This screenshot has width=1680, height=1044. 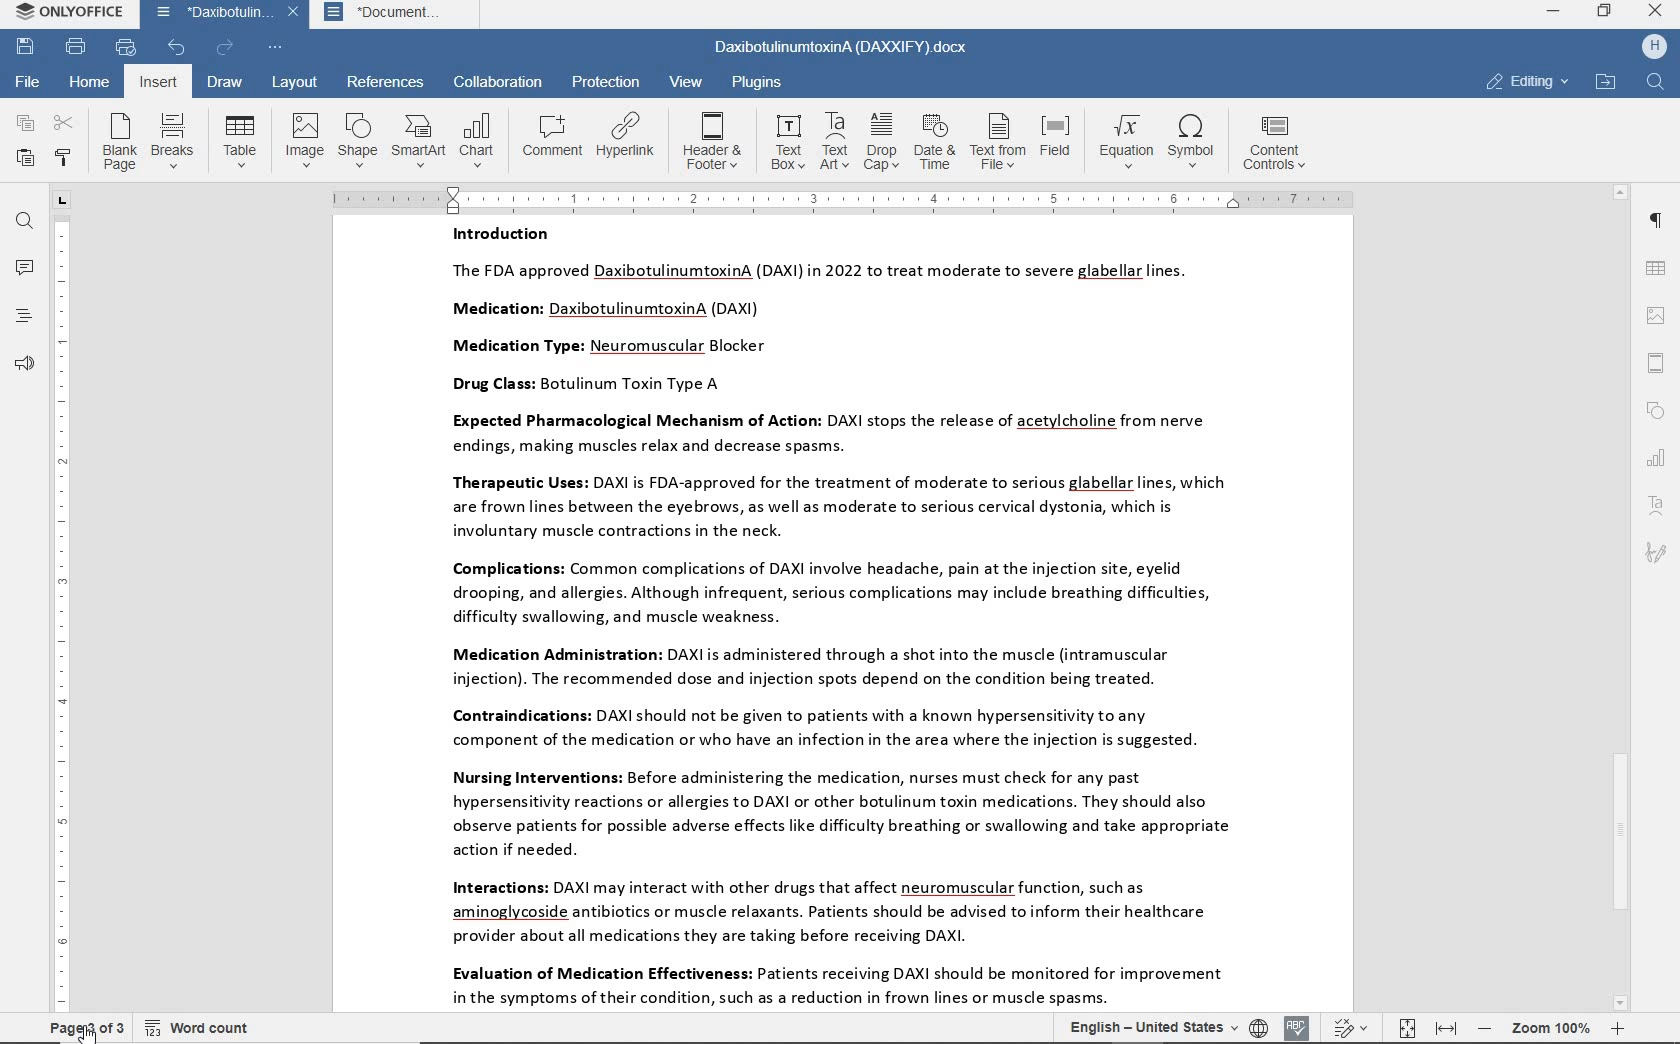 What do you see at coordinates (156, 82) in the screenshot?
I see `insert` at bounding box center [156, 82].